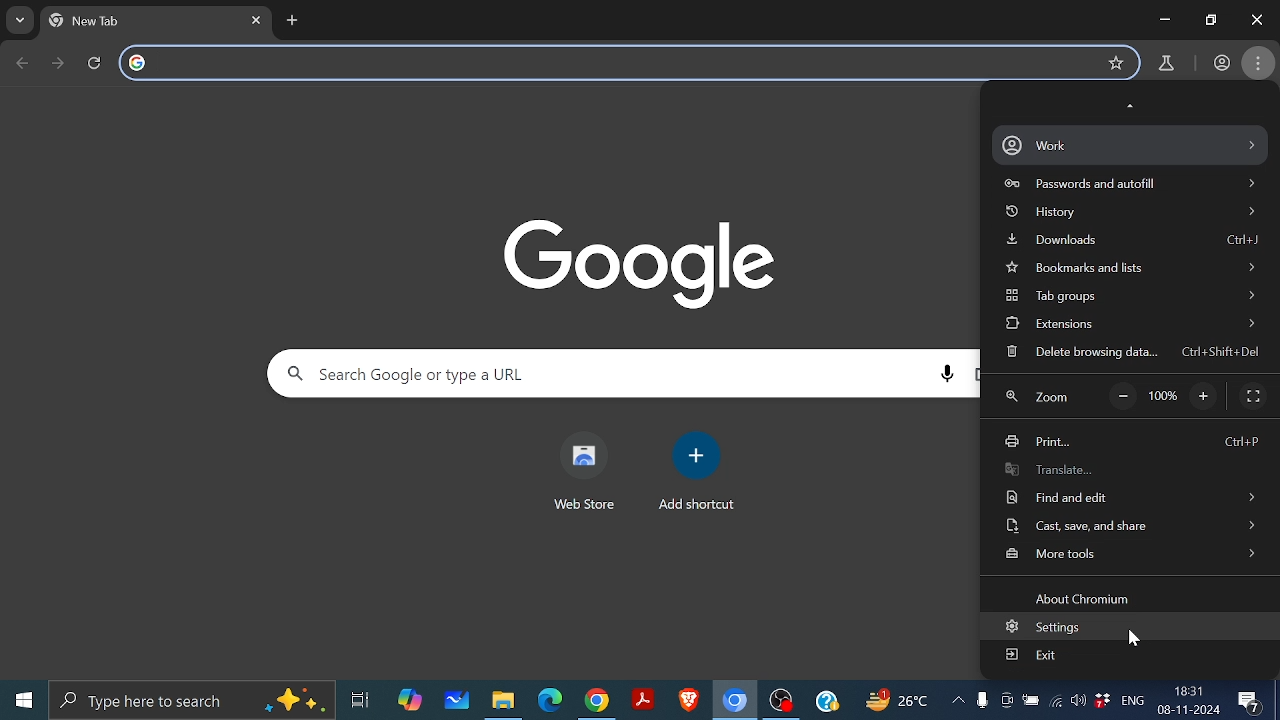  I want to click on Cast, save and share, so click(1131, 525).